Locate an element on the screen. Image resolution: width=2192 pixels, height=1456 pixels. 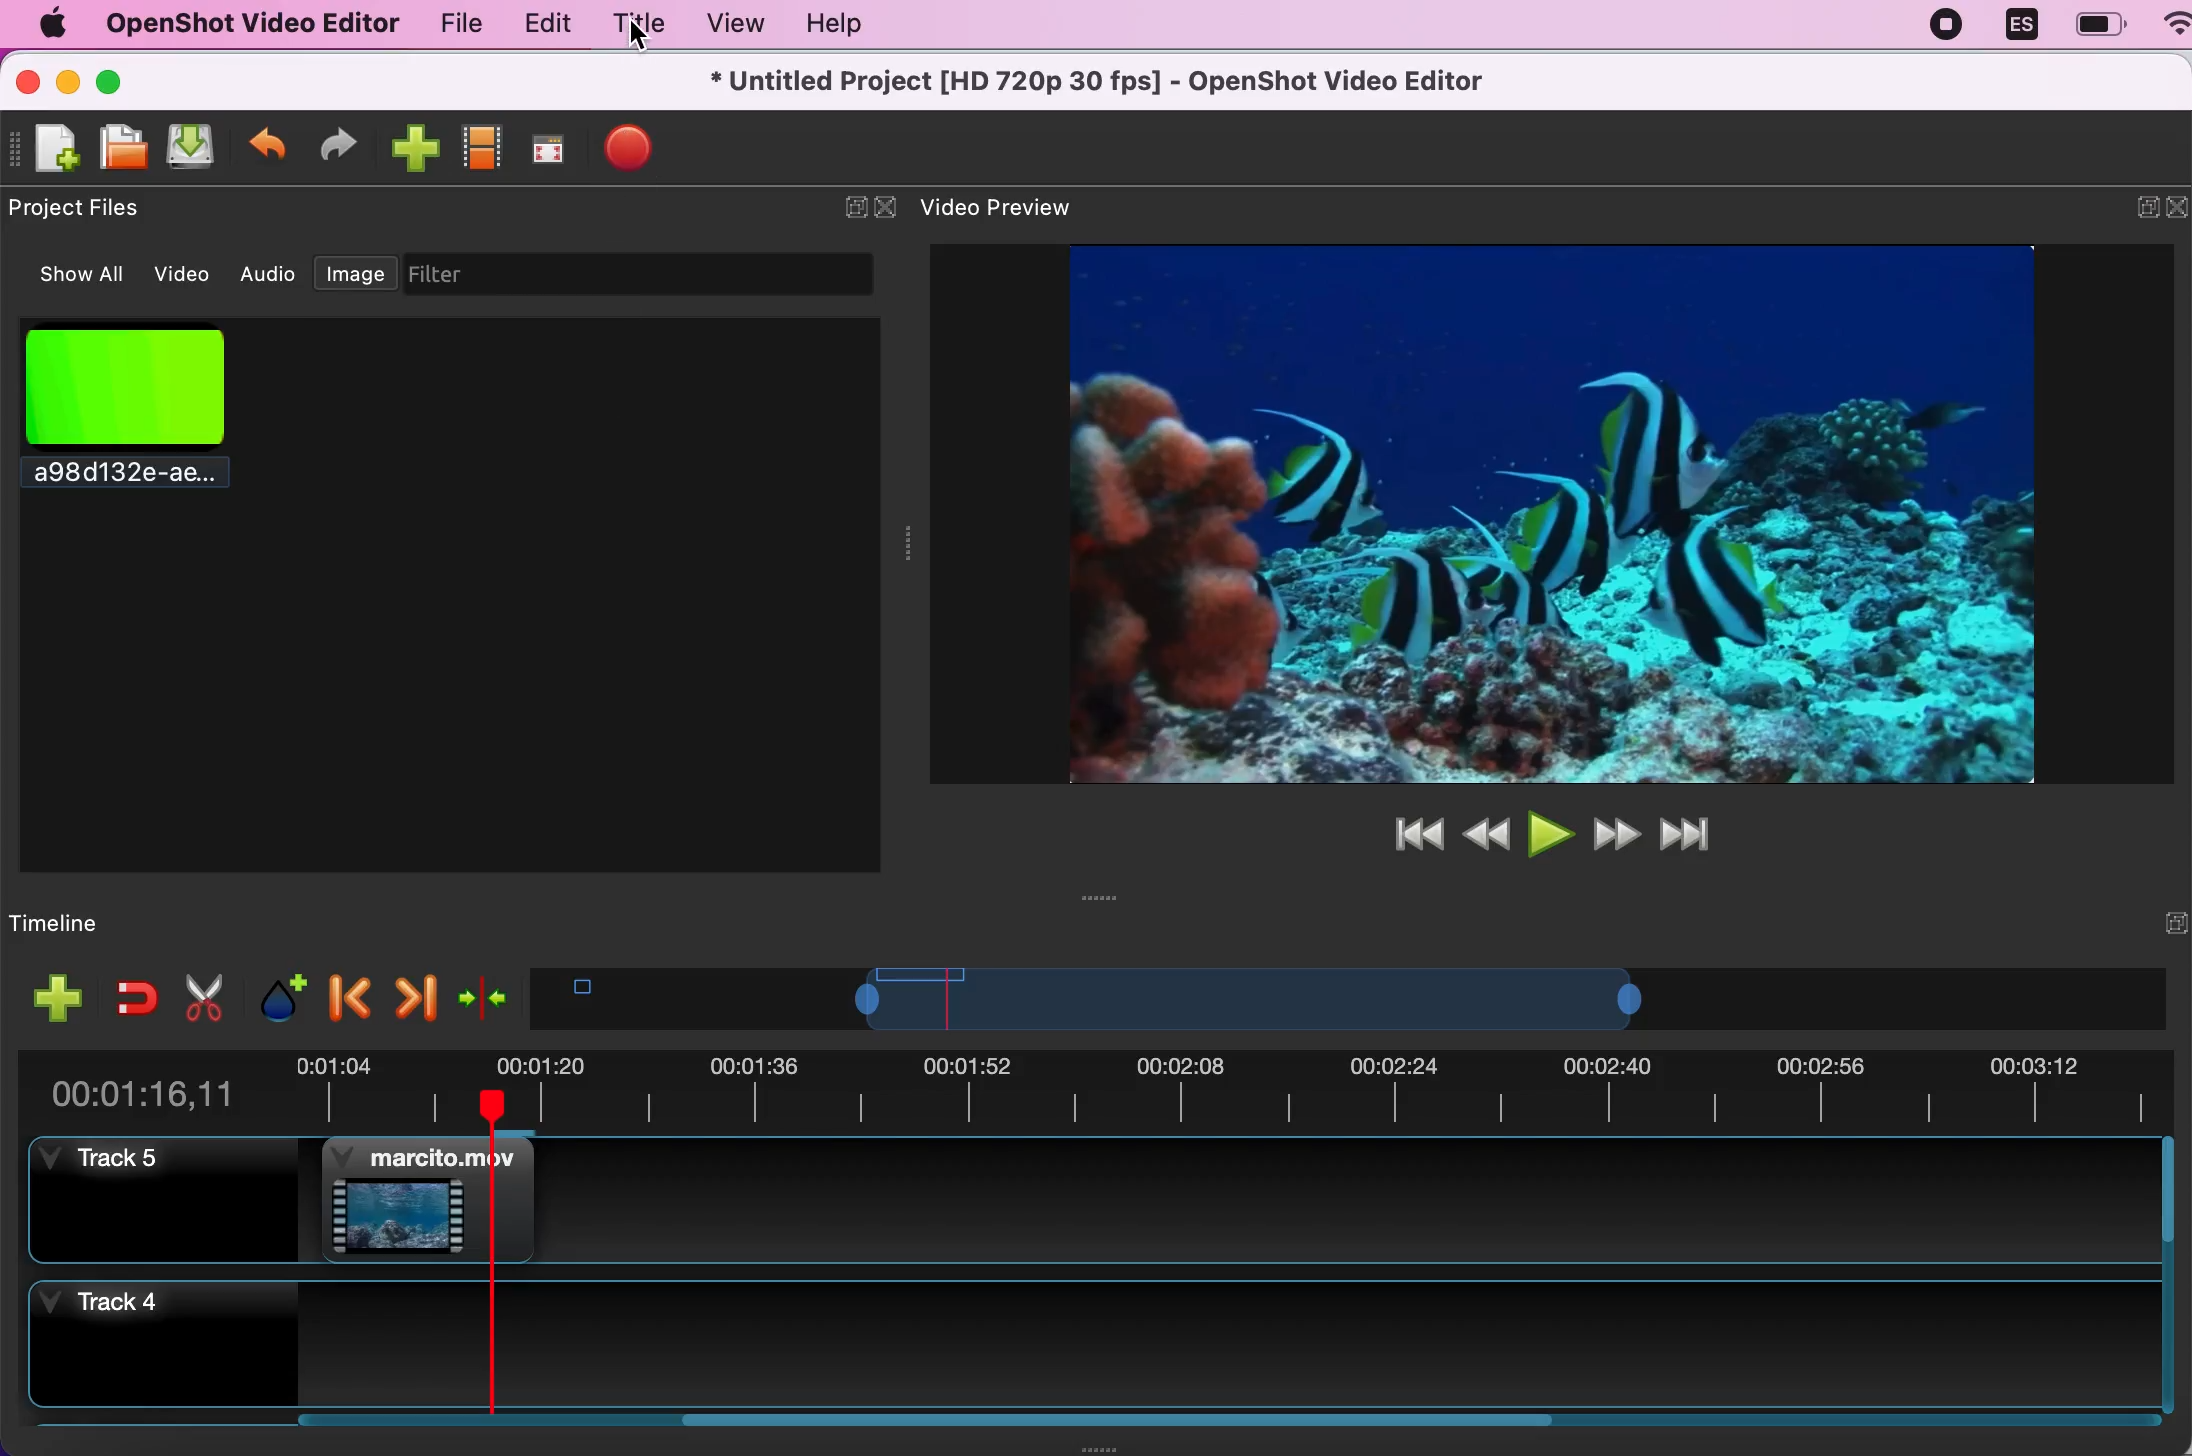
image is located at coordinates (356, 269).